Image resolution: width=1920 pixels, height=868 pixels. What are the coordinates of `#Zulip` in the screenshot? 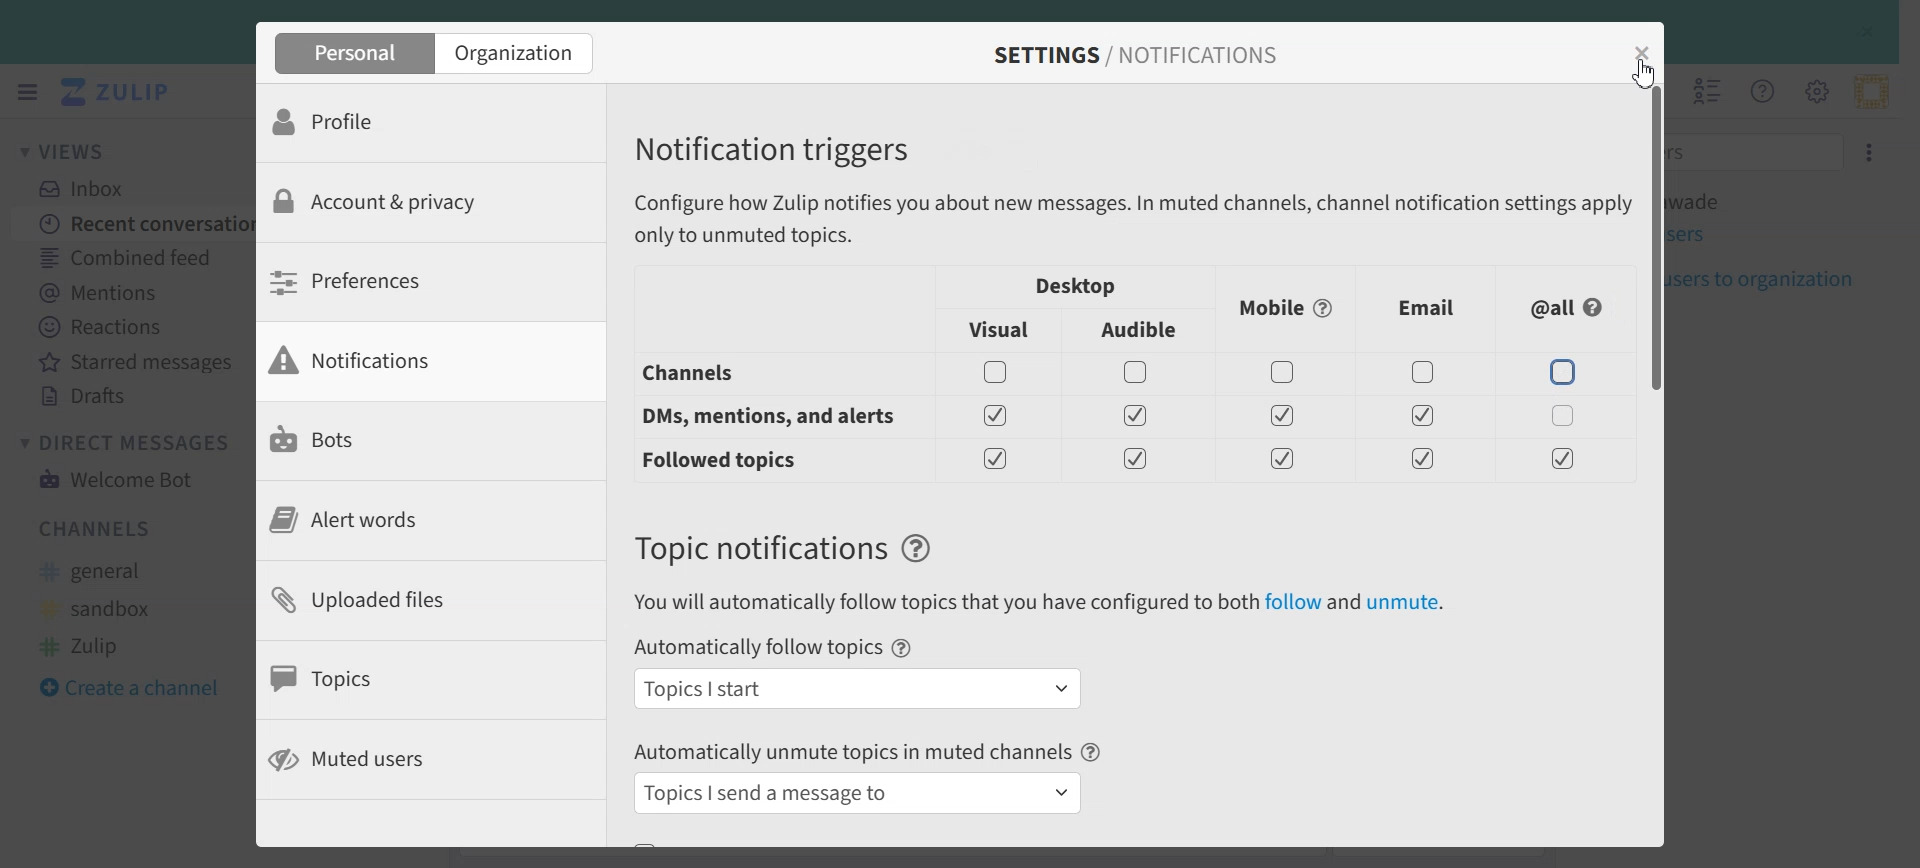 It's located at (97, 644).